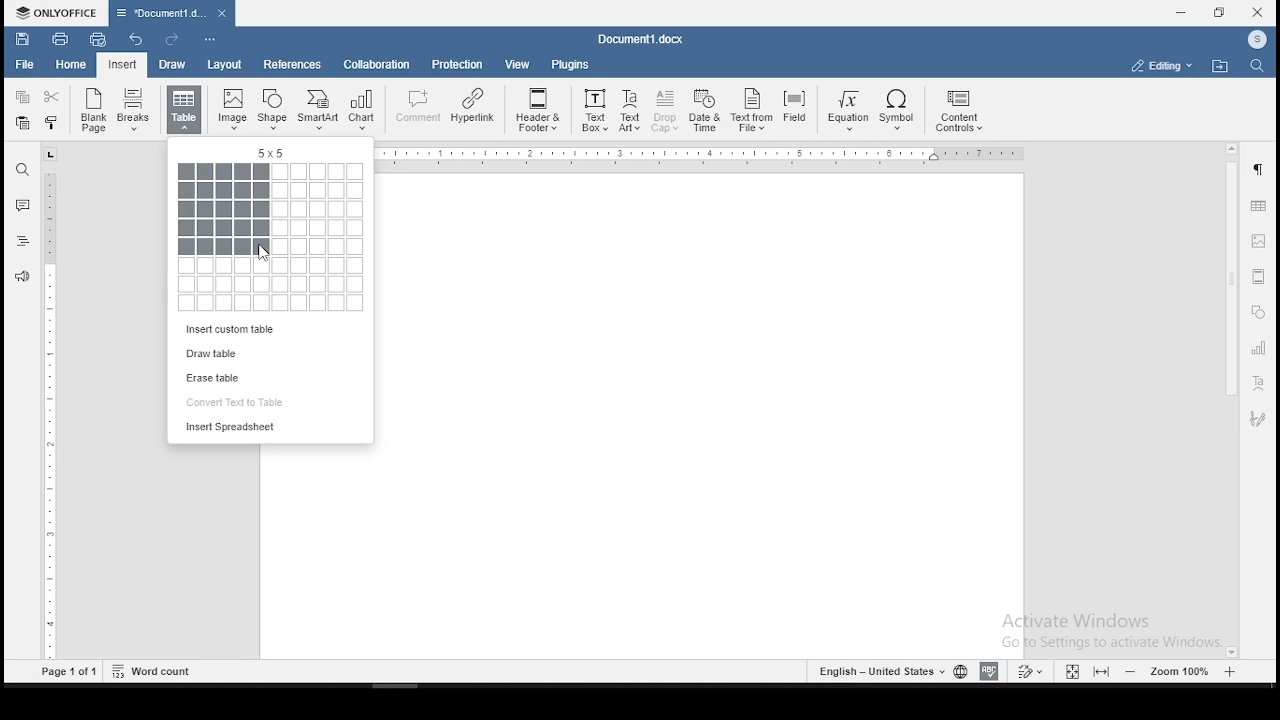 The height and width of the screenshot is (720, 1280). I want to click on image settings, so click(1260, 242).